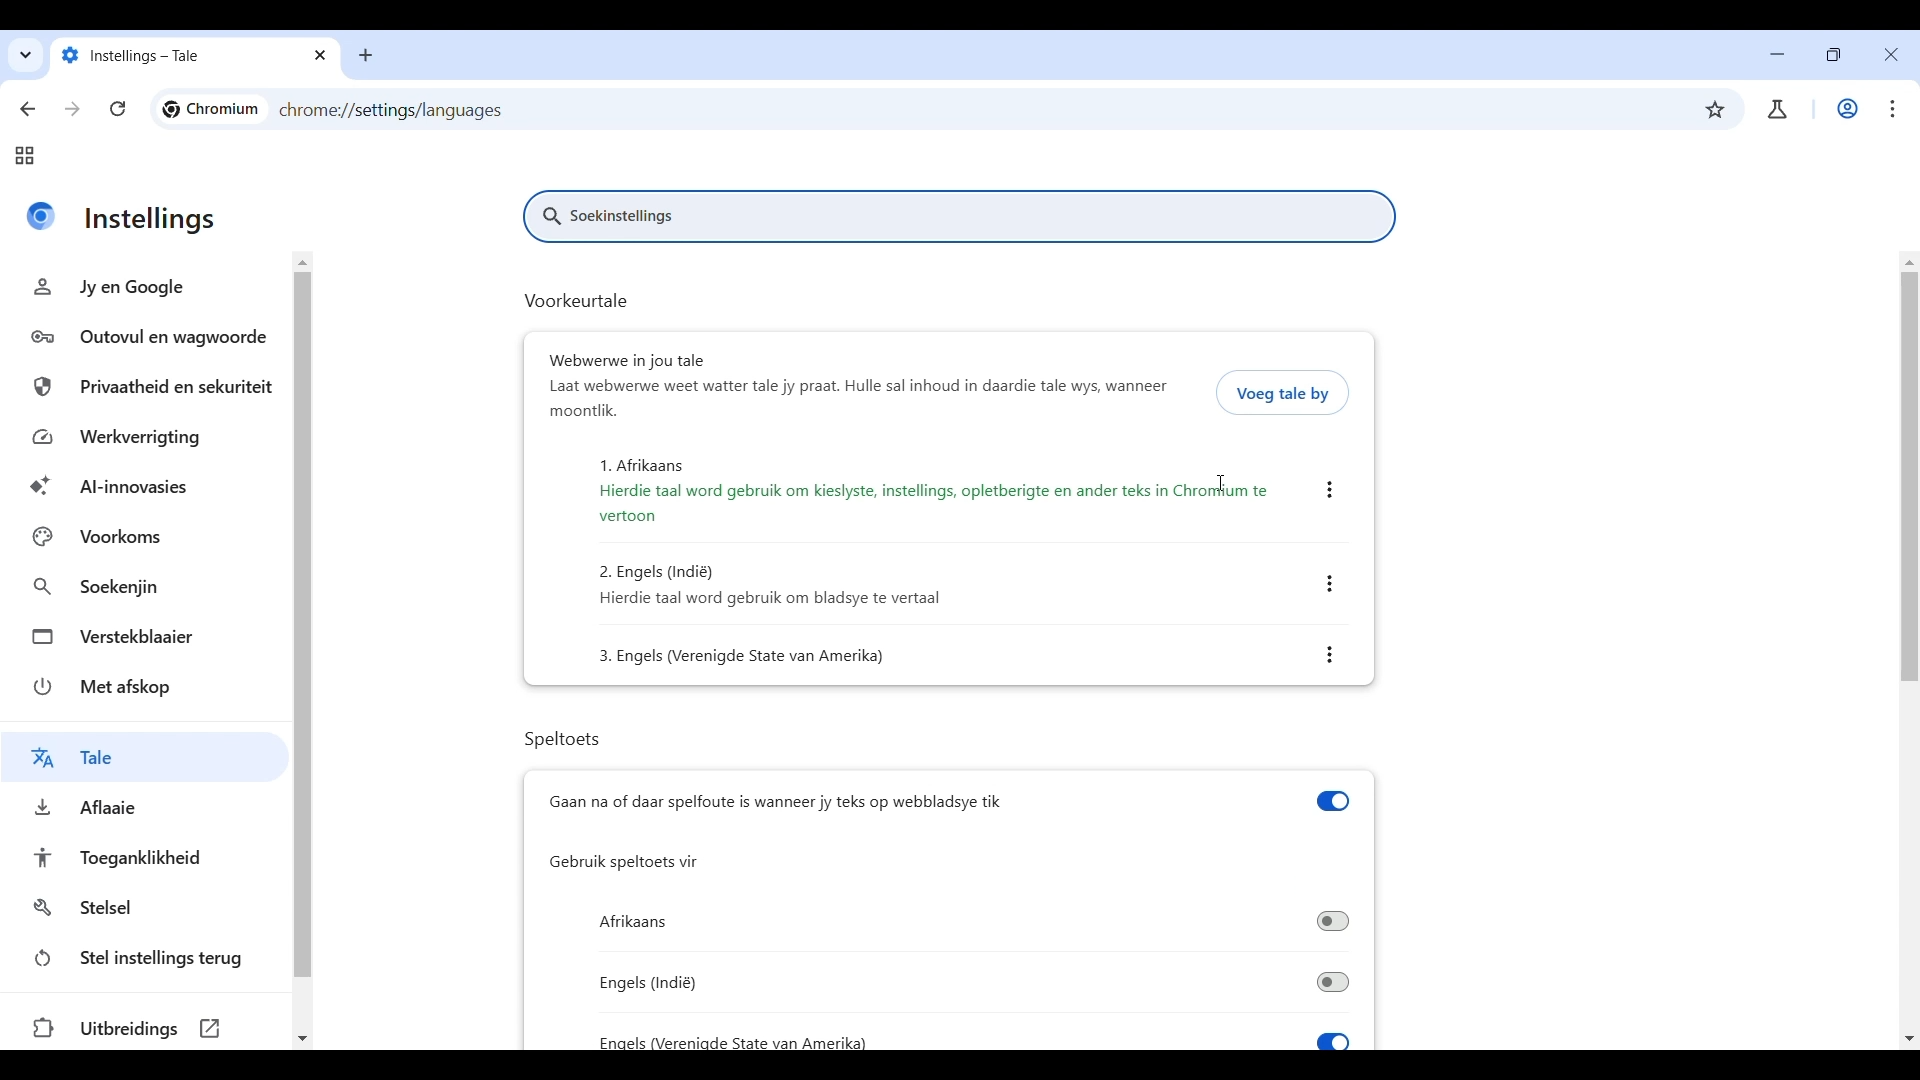  Describe the element at coordinates (1324, 657) in the screenshot. I see `more actions` at that location.